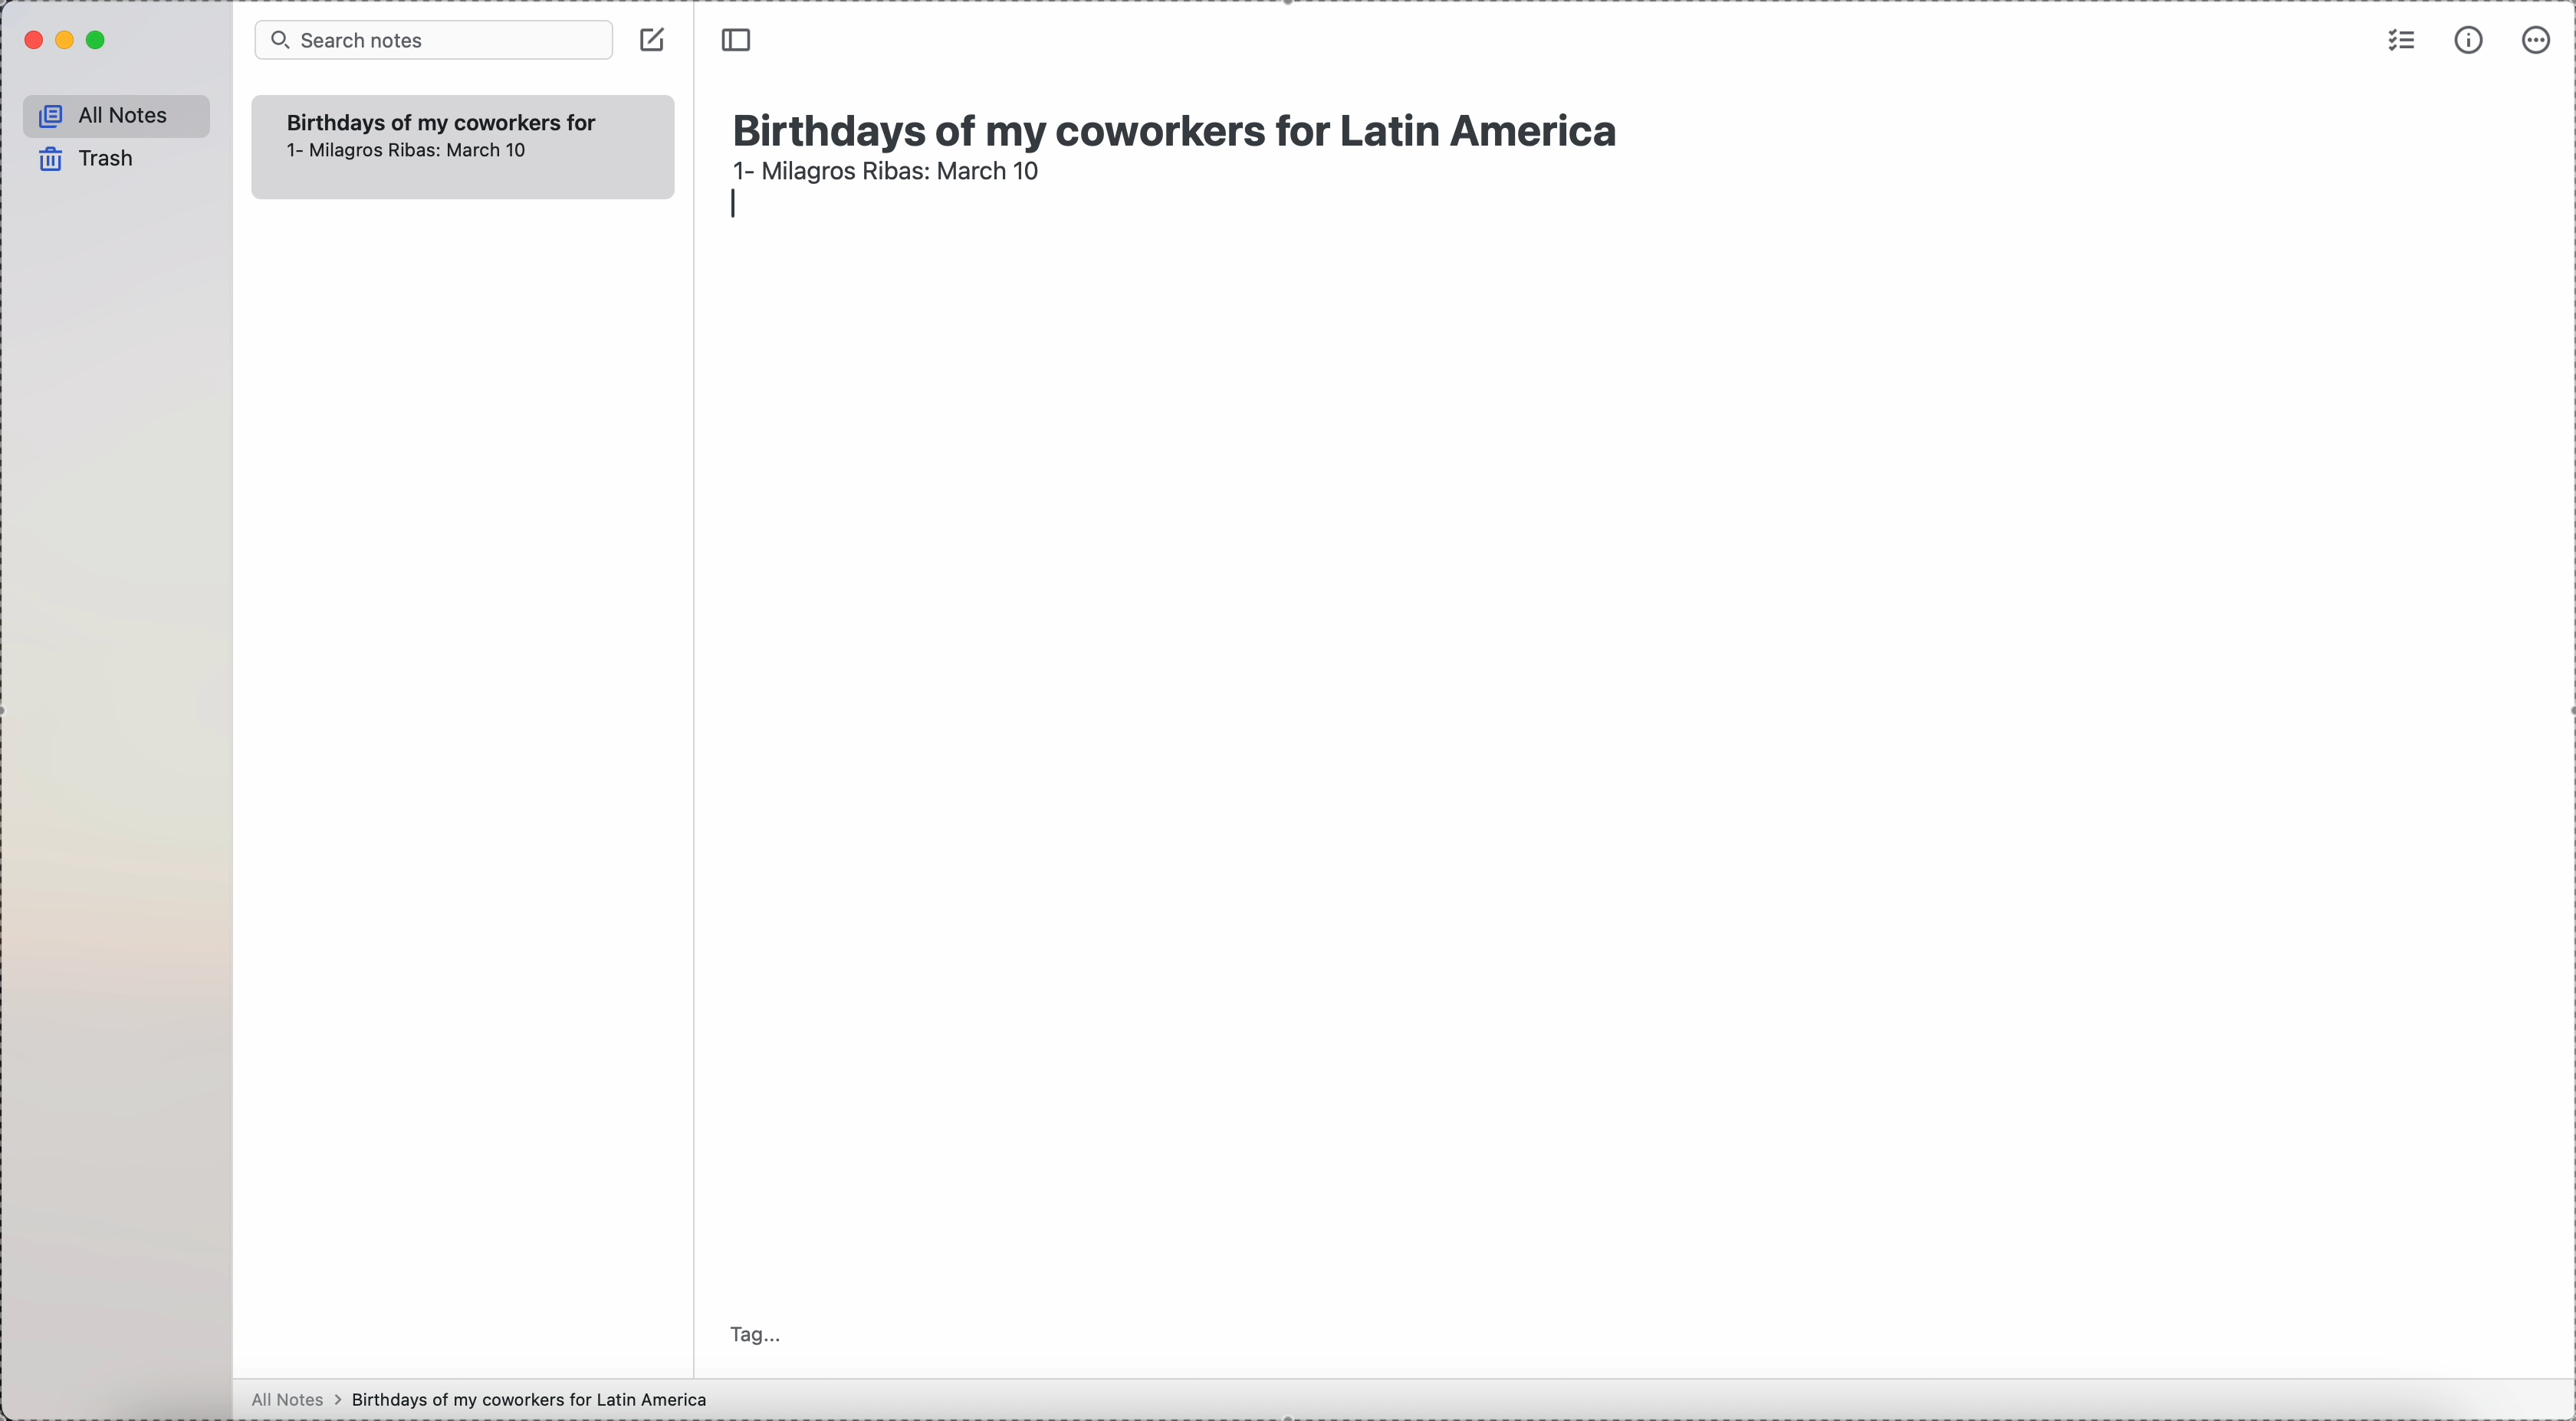  I want to click on 1- Milagros Ribas: March 10, so click(403, 155).